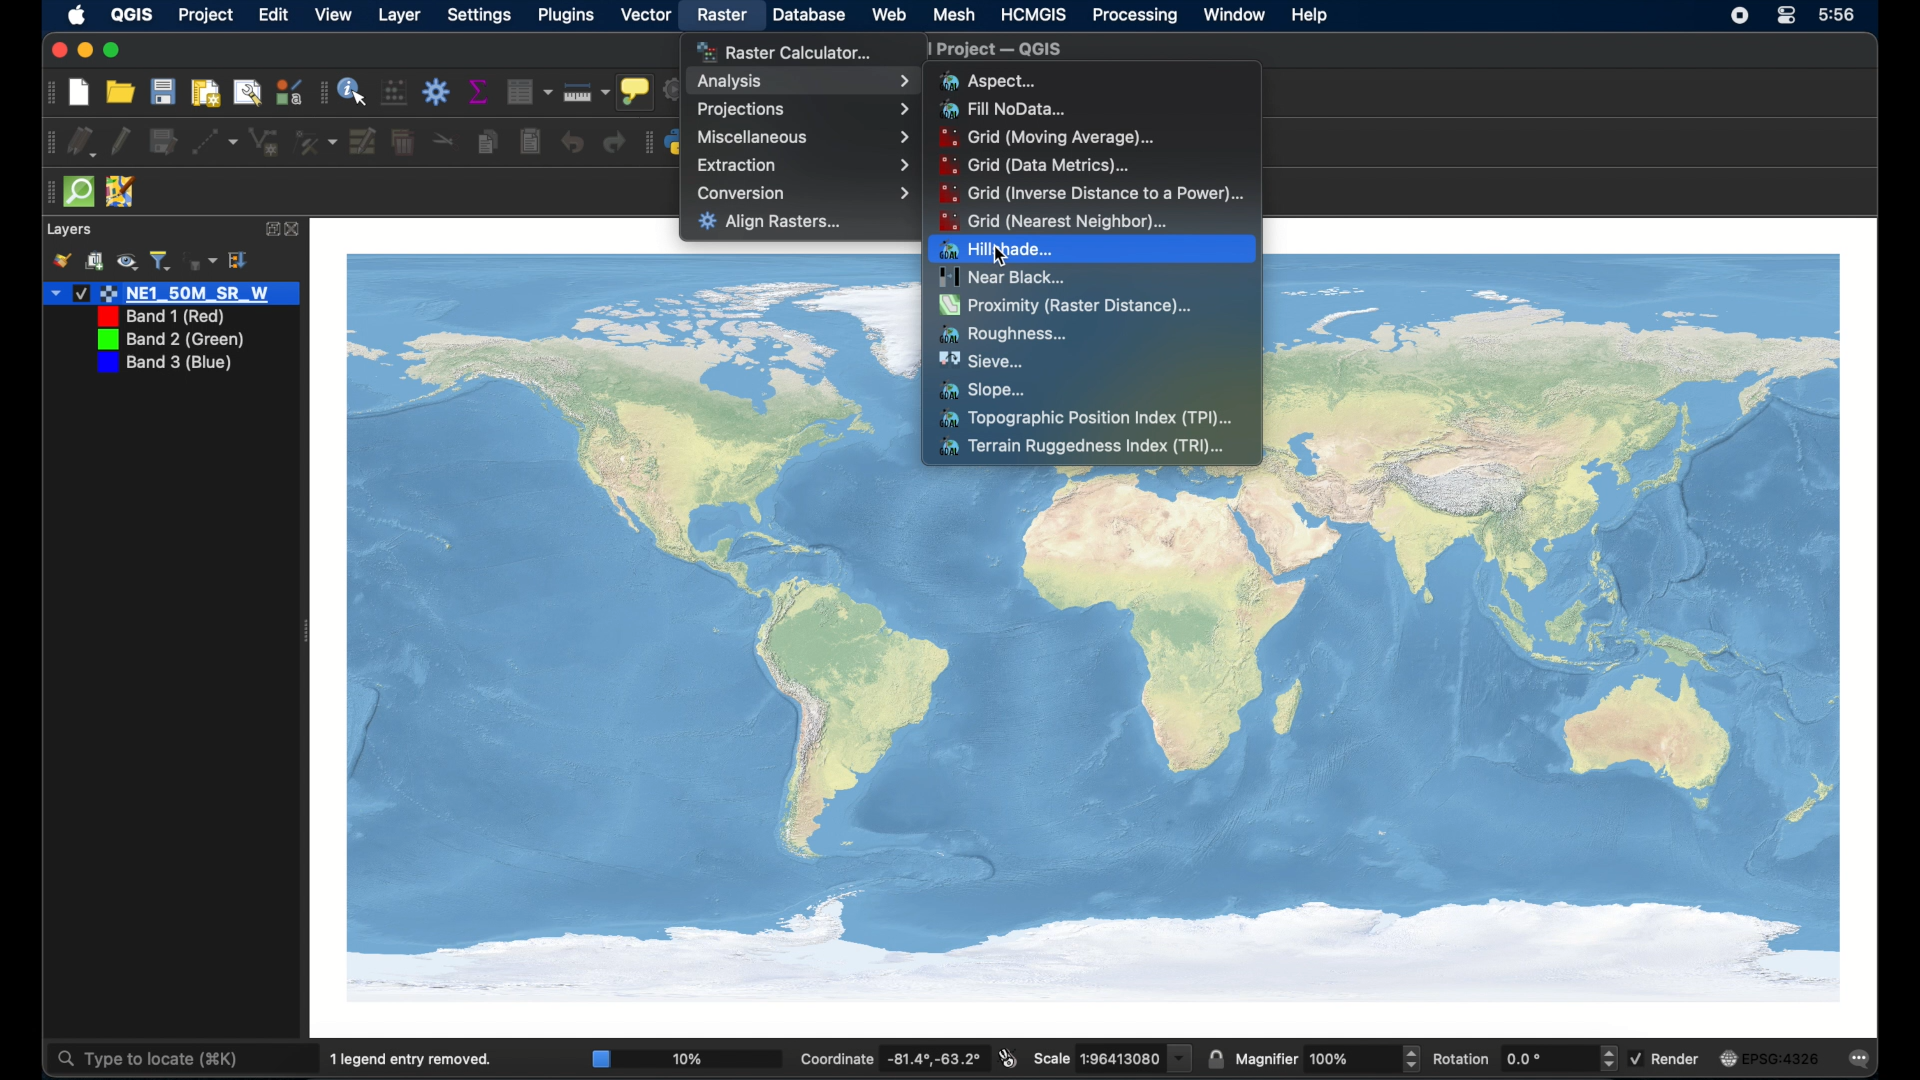 The height and width of the screenshot is (1080, 1920). I want to click on near black, so click(1002, 277).